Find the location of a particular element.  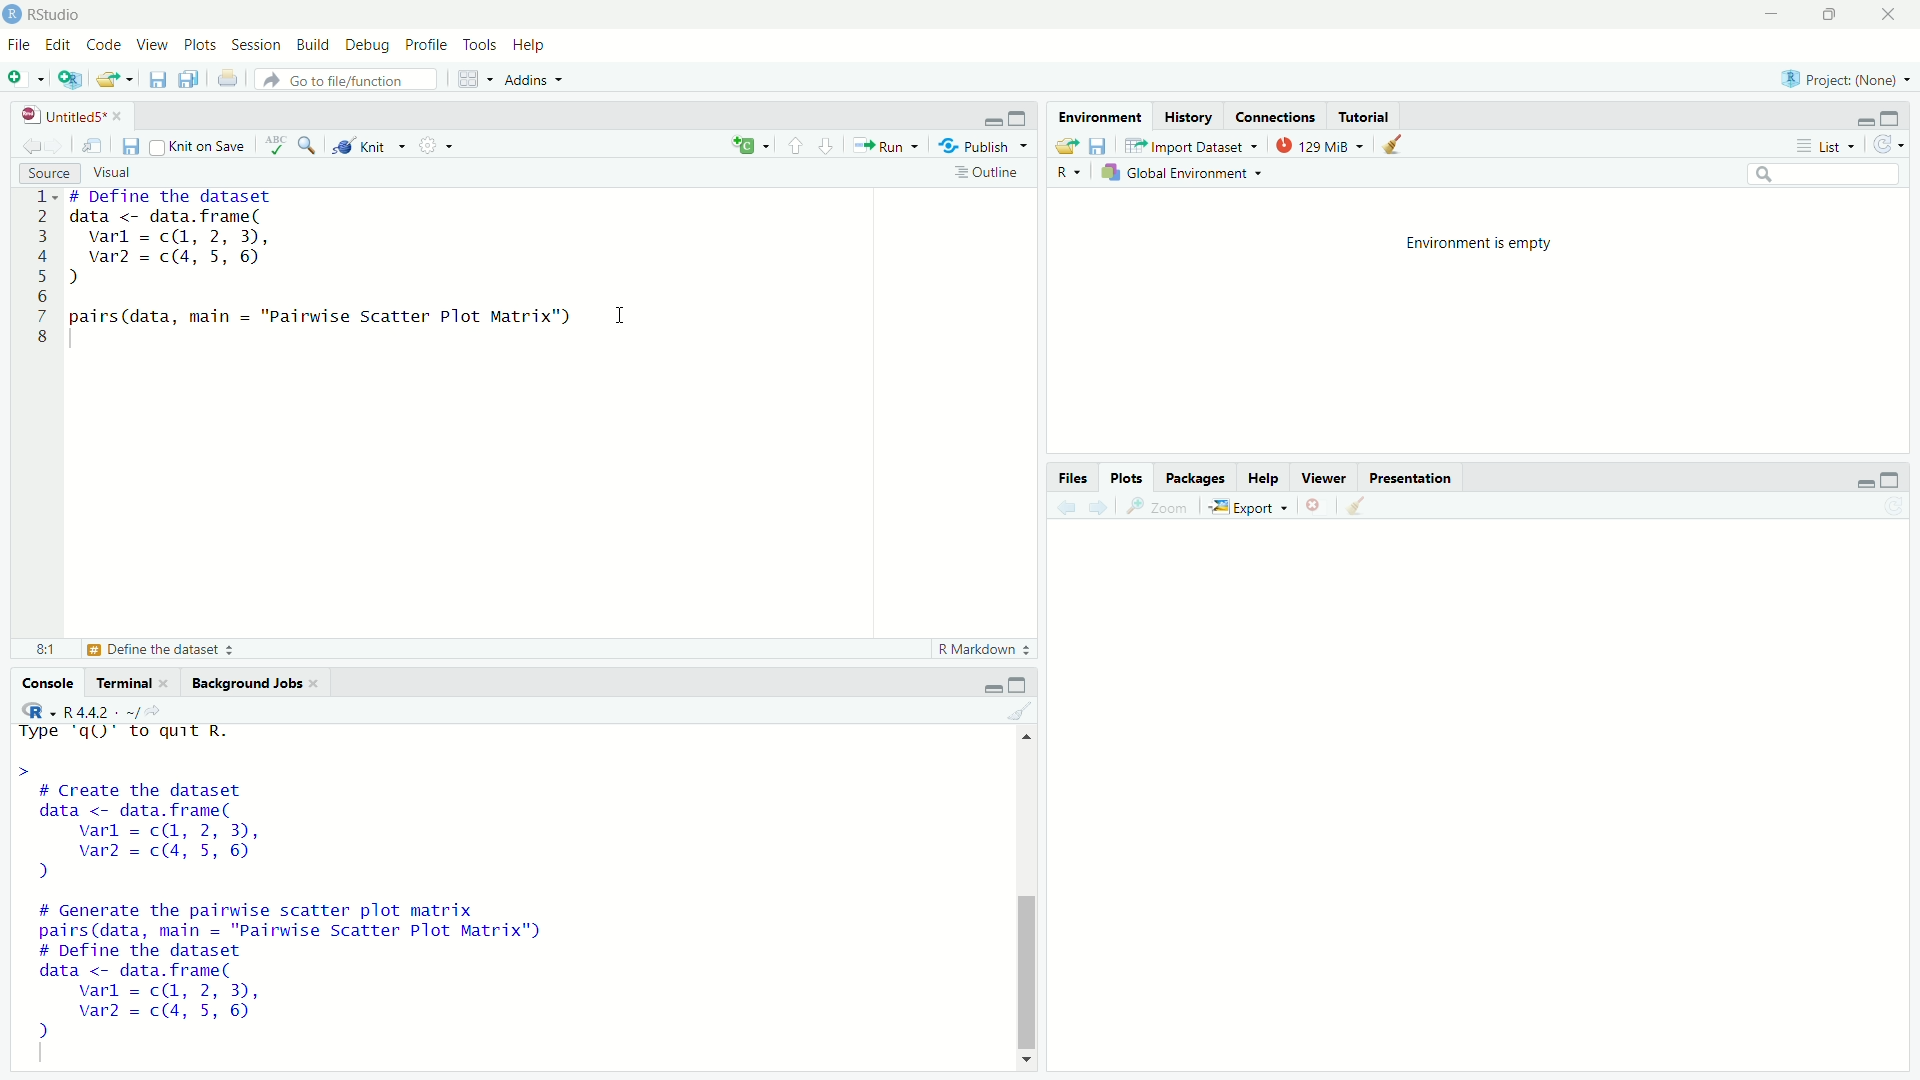

Load workspace is located at coordinates (1064, 142).